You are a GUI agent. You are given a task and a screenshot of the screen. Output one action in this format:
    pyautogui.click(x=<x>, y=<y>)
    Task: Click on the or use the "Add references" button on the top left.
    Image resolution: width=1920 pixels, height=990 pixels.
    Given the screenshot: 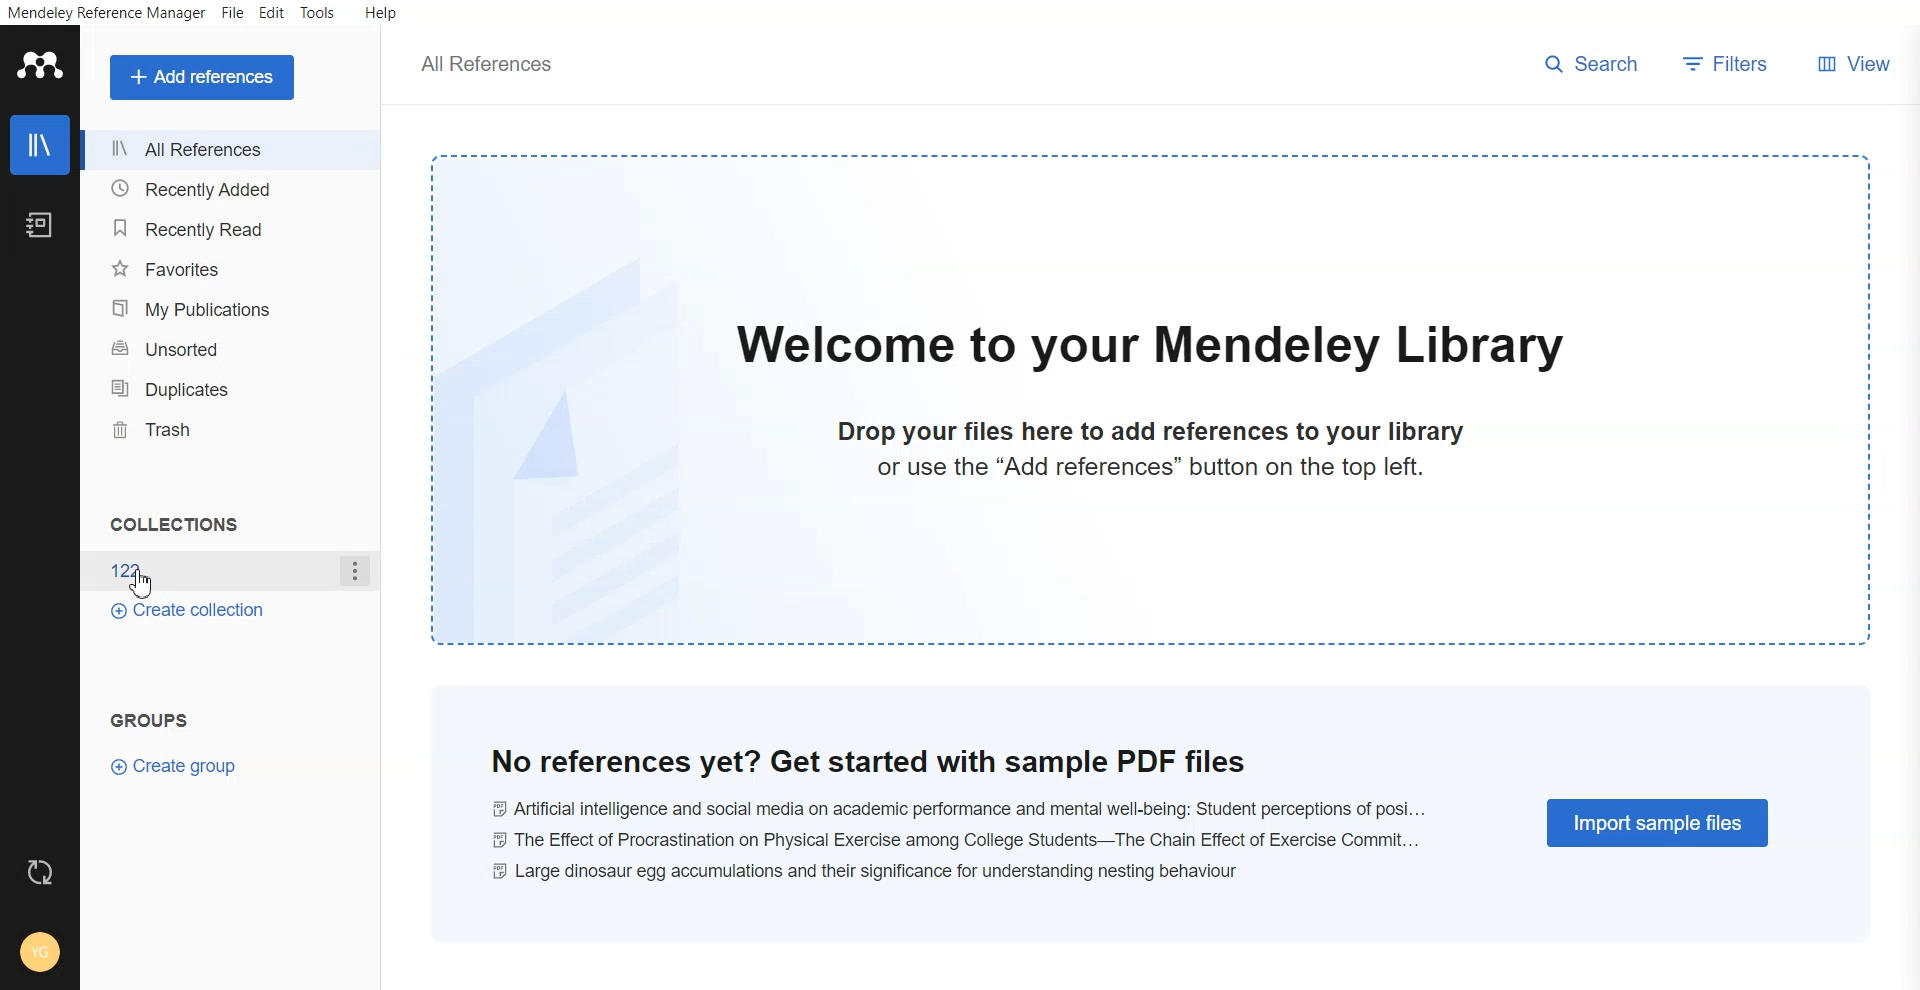 What is the action you would take?
    pyautogui.click(x=1155, y=468)
    